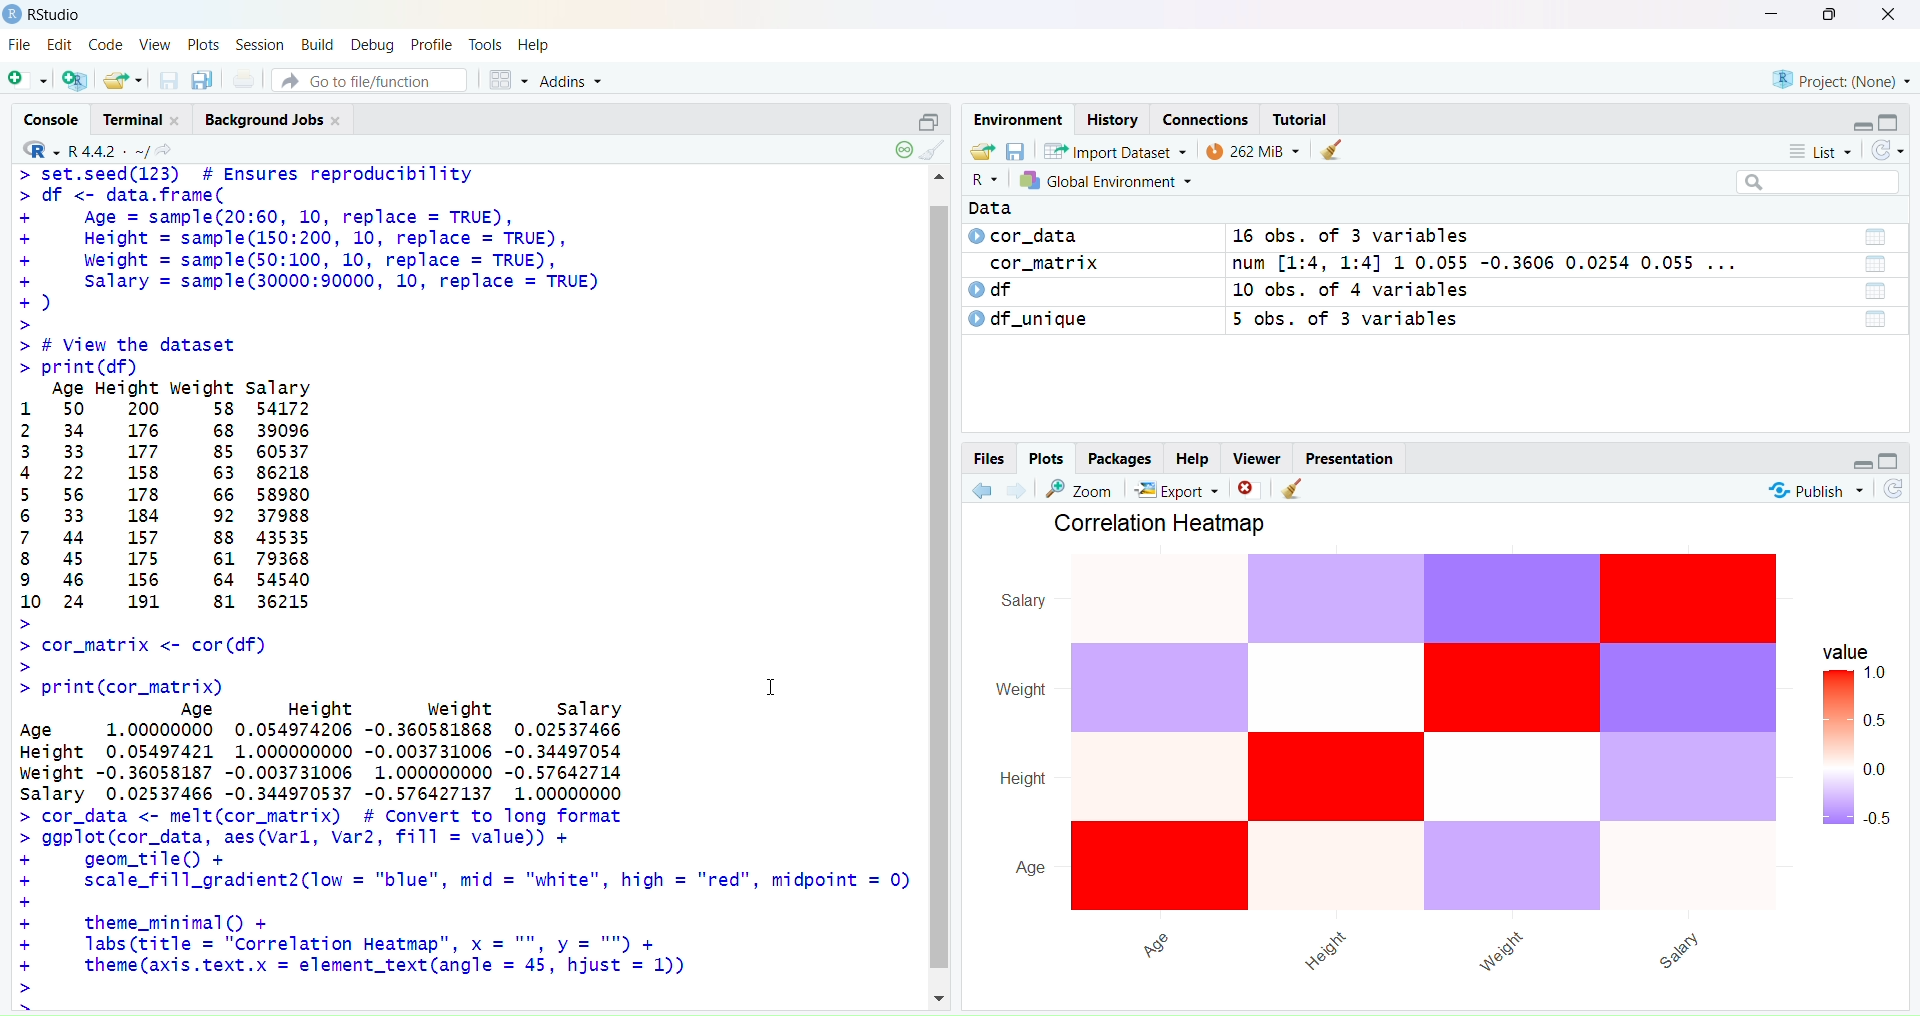 The width and height of the screenshot is (1920, 1016). Describe the element at coordinates (1879, 292) in the screenshot. I see `List ` at that location.